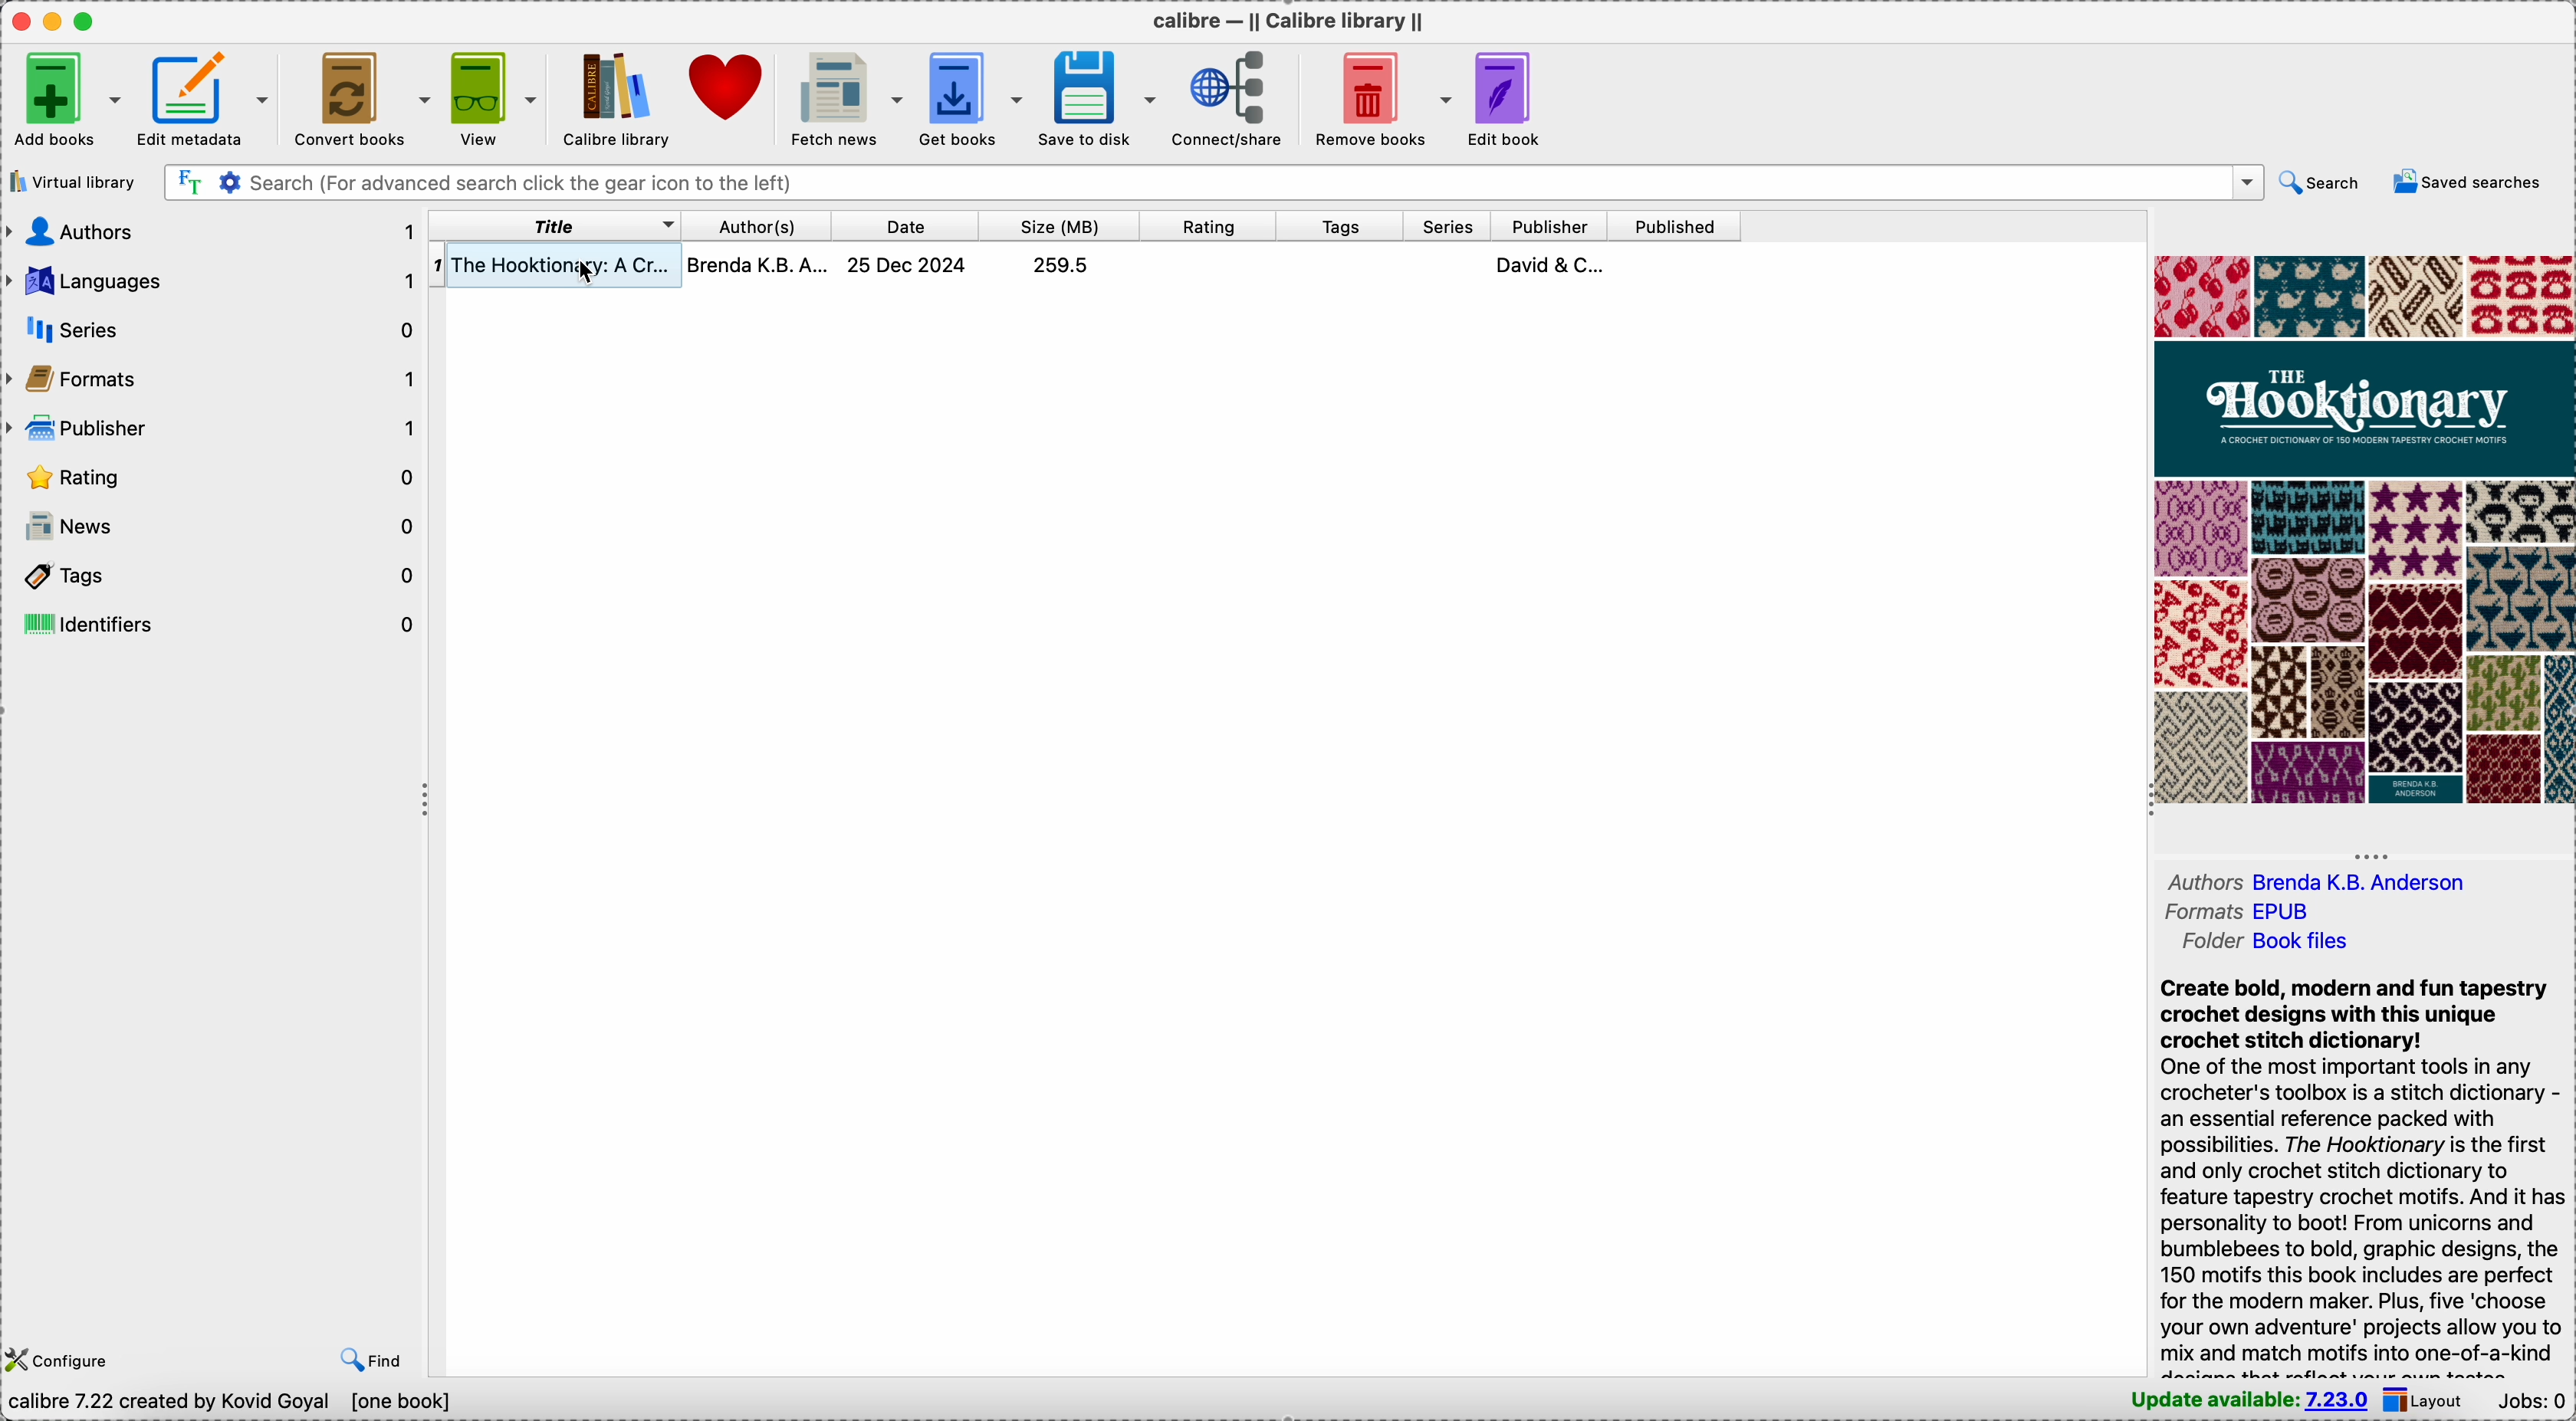 Image resolution: width=2576 pixels, height=1421 pixels. Describe the element at coordinates (2238, 915) in the screenshot. I see `formats` at that location.